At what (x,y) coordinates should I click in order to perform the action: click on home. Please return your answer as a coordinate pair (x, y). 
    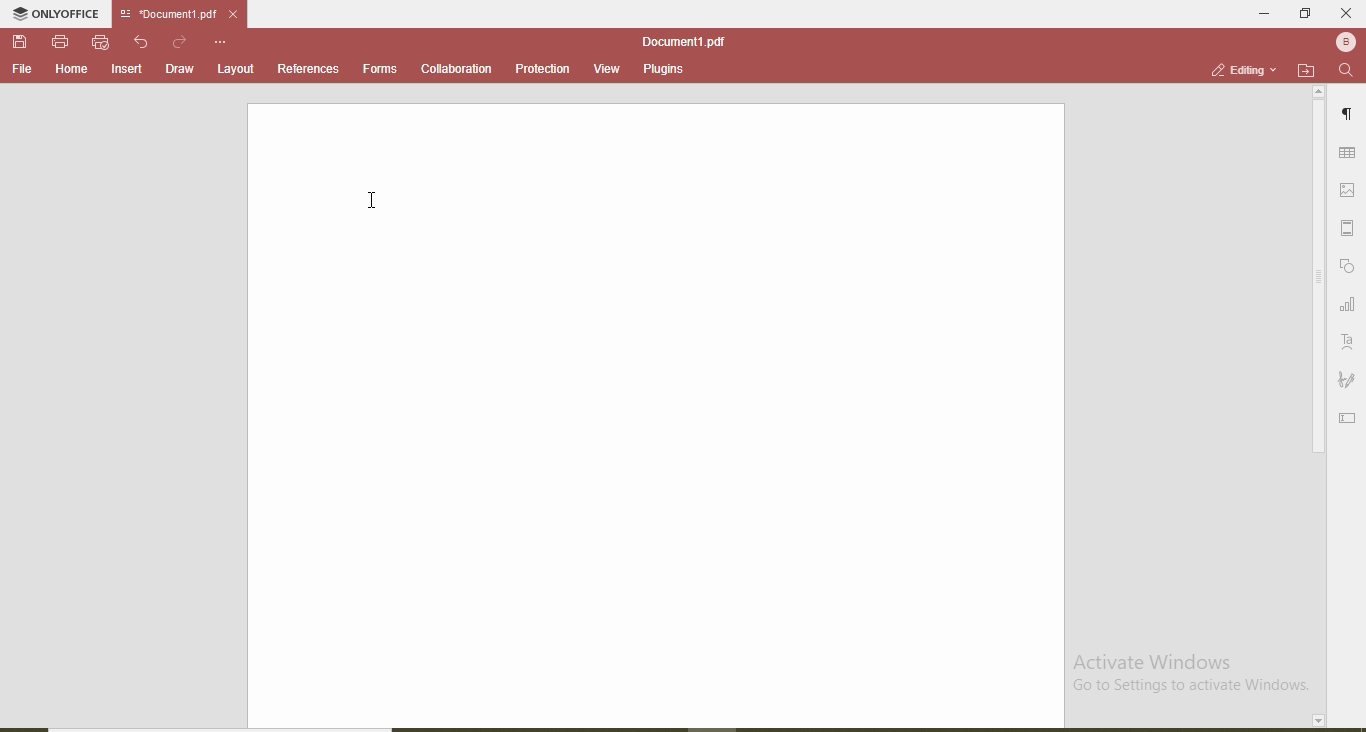
    Looking at the image, I should click on (68, 69).